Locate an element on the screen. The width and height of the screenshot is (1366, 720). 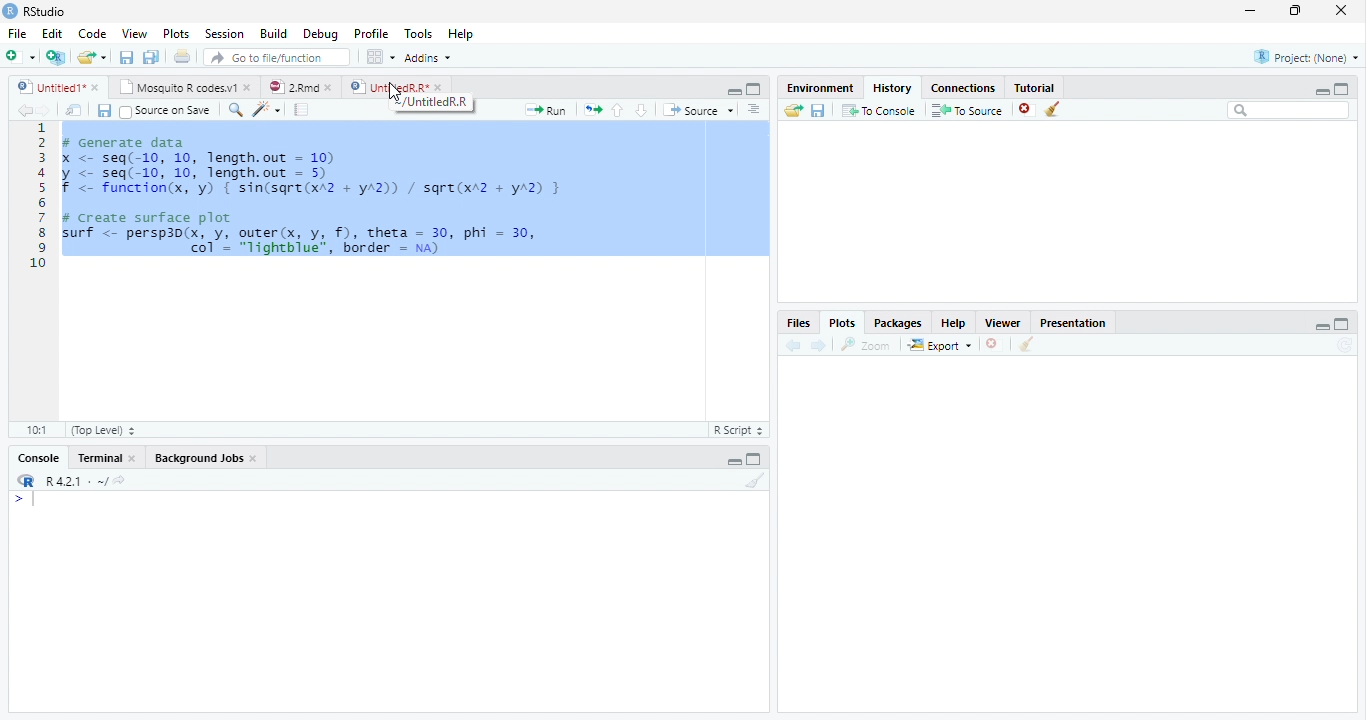
Edit is located at coordinates (51, 33).